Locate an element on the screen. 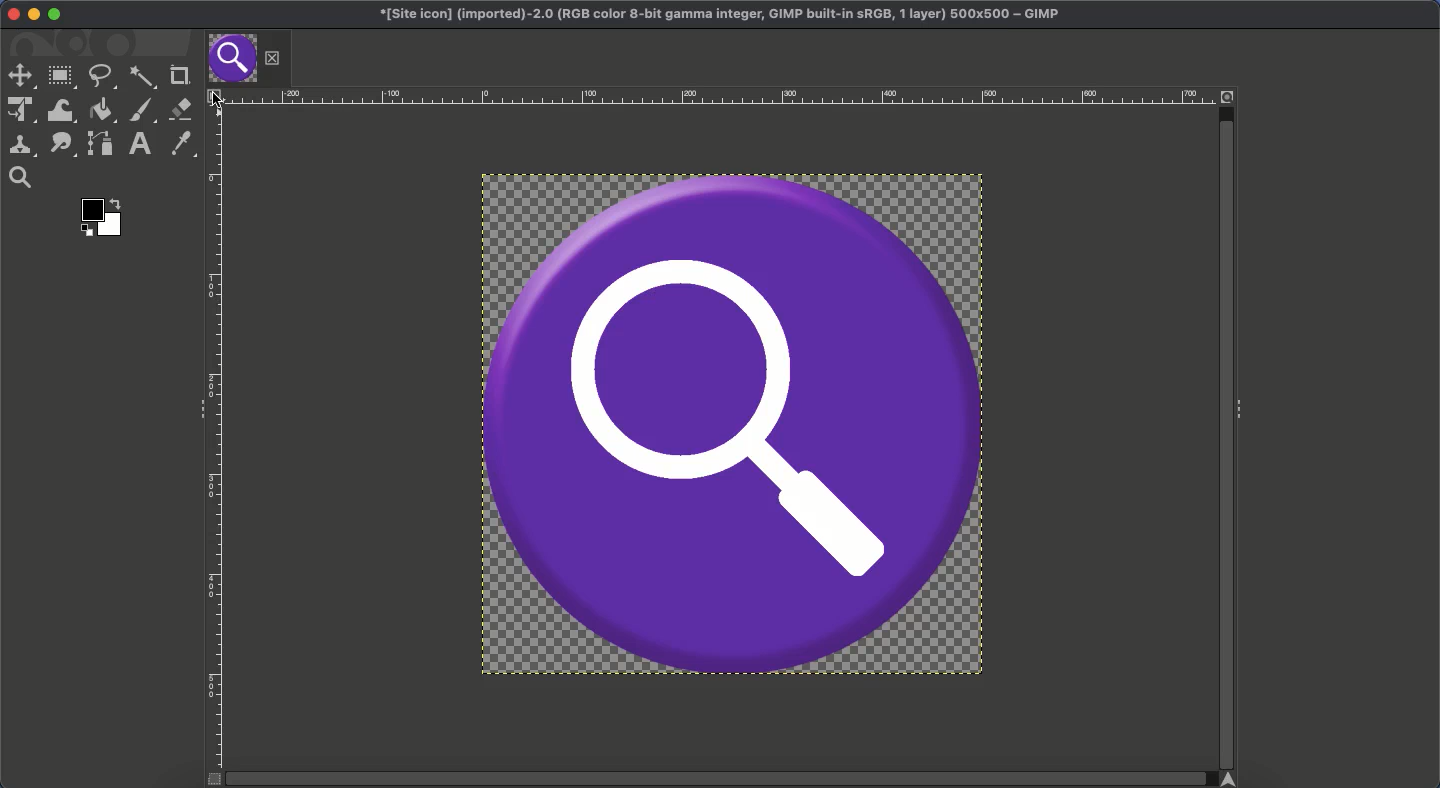 The image size is (1440, 788). Eraser is located at coordinates (180, 109).